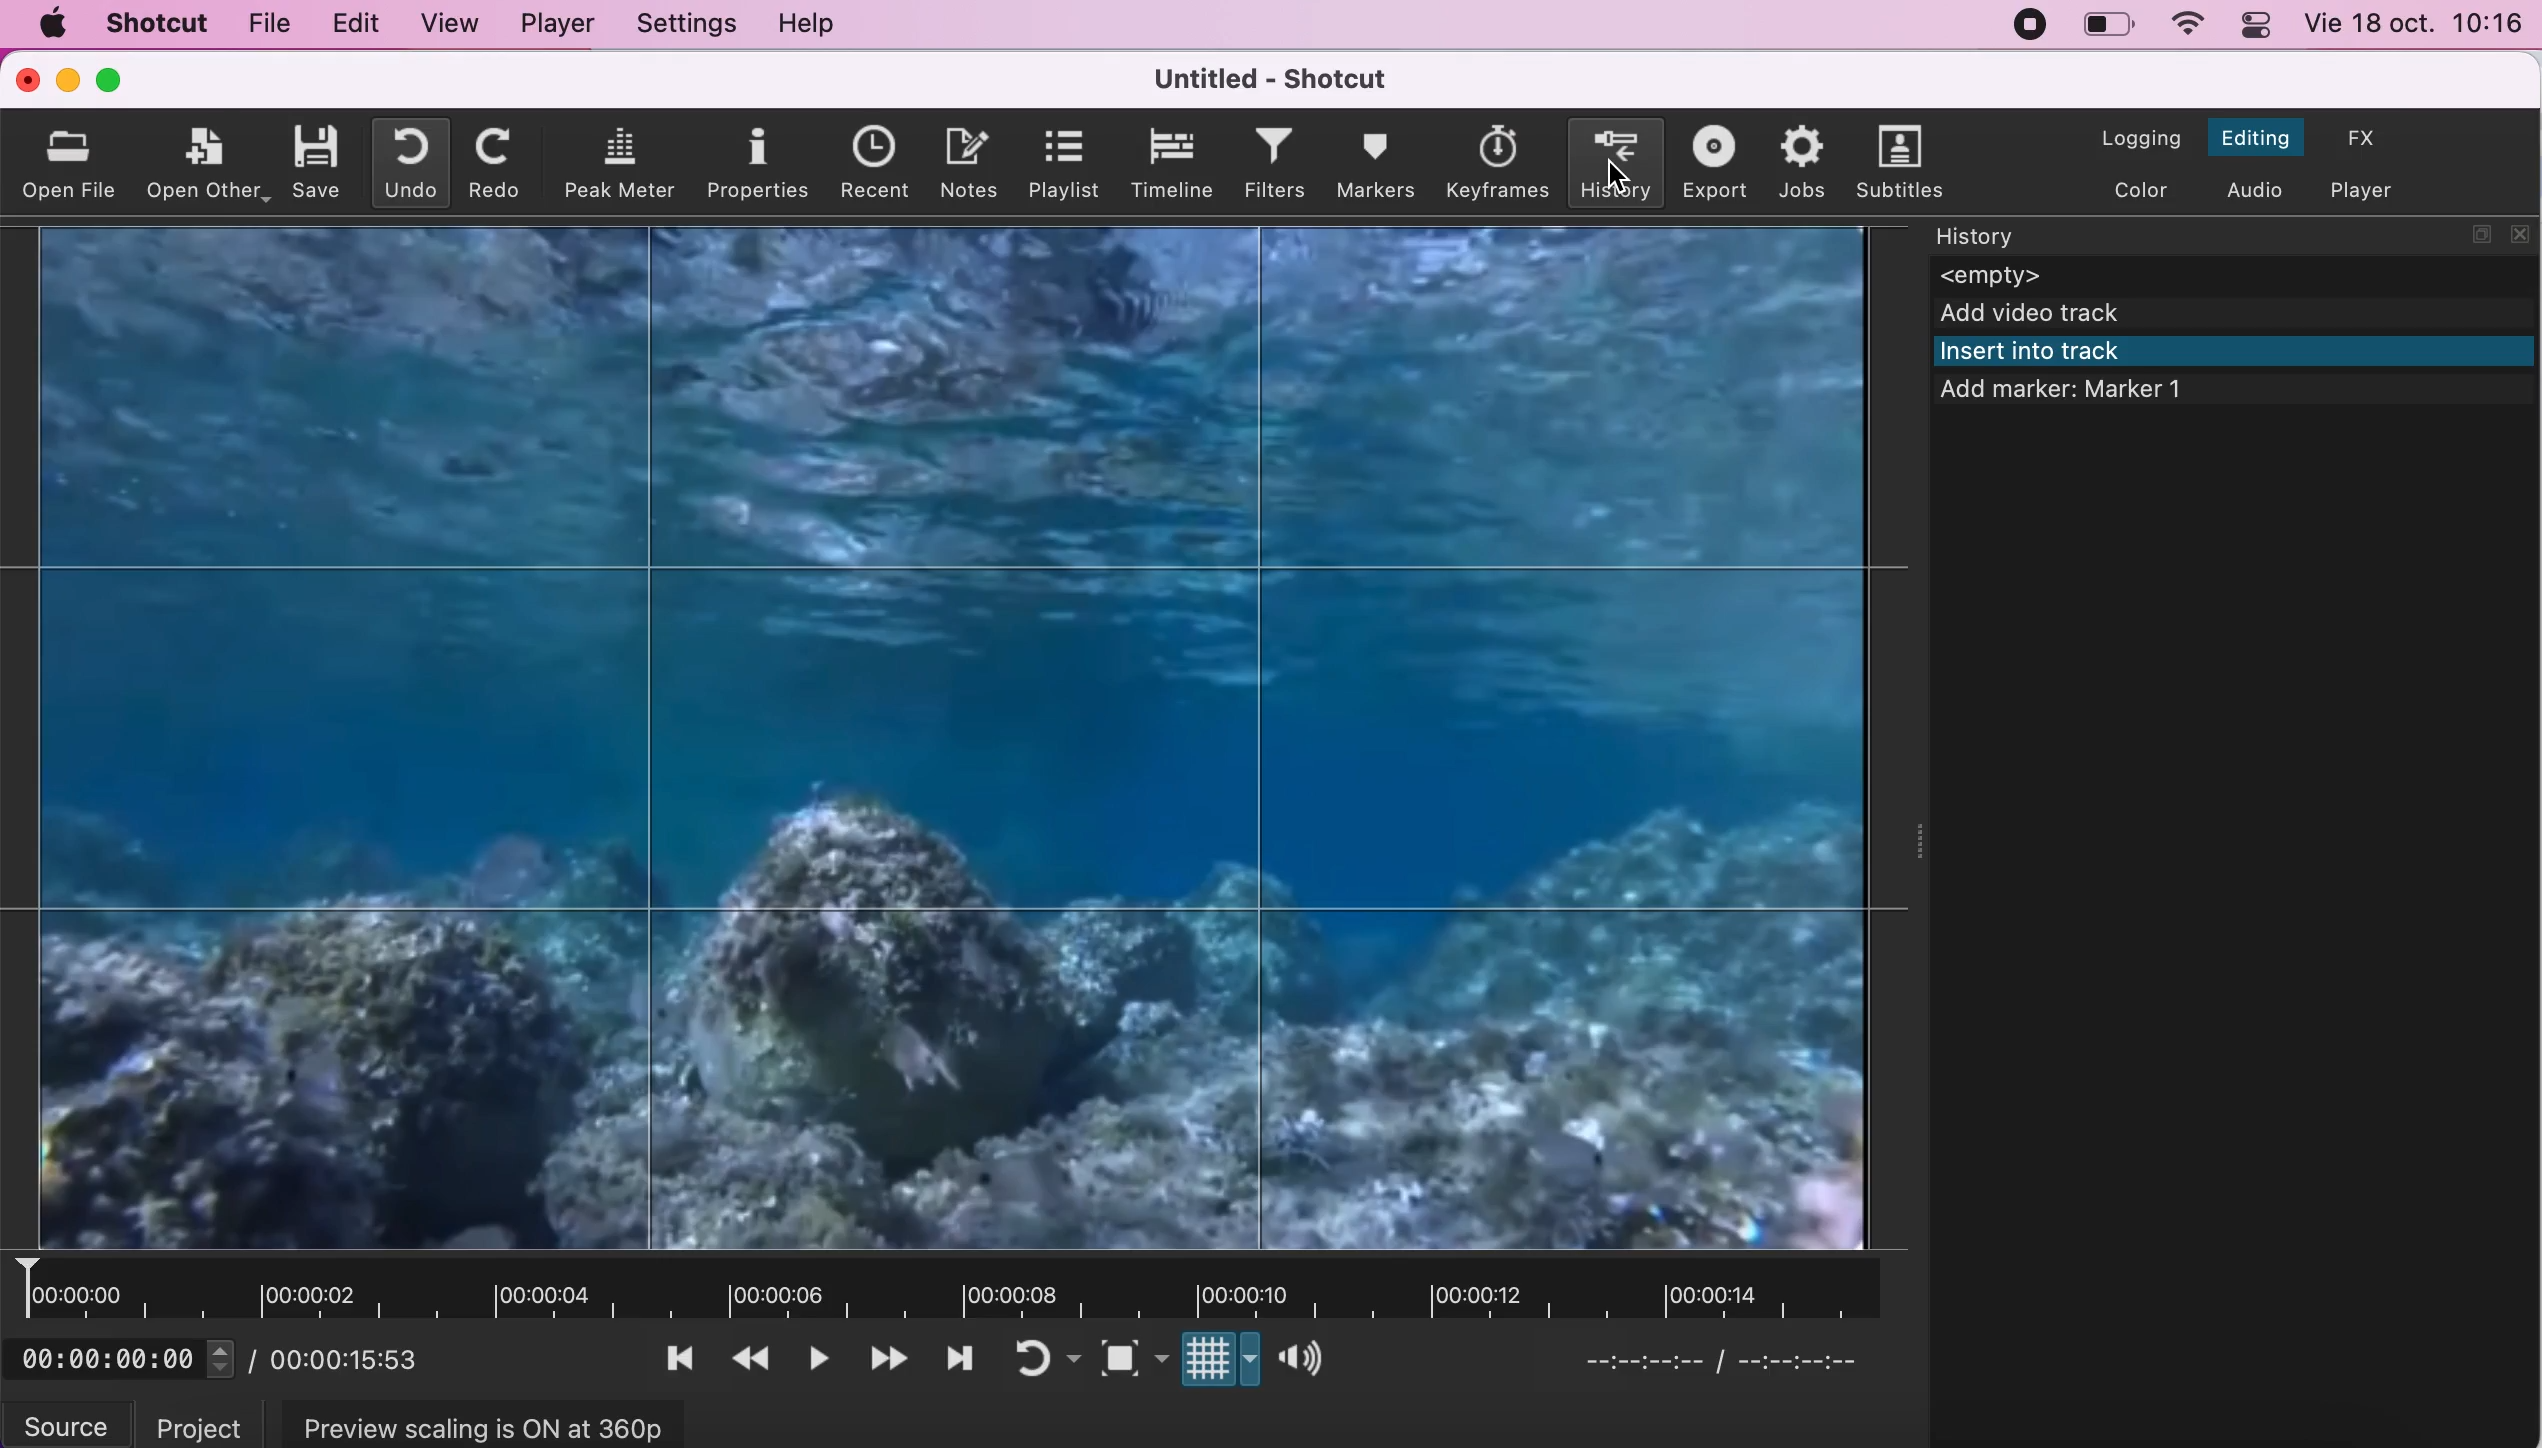 The image size is (2542, 1448). Describe the element at coordinates (2523, 233) in the screenshot. I see `close panel` at that location.